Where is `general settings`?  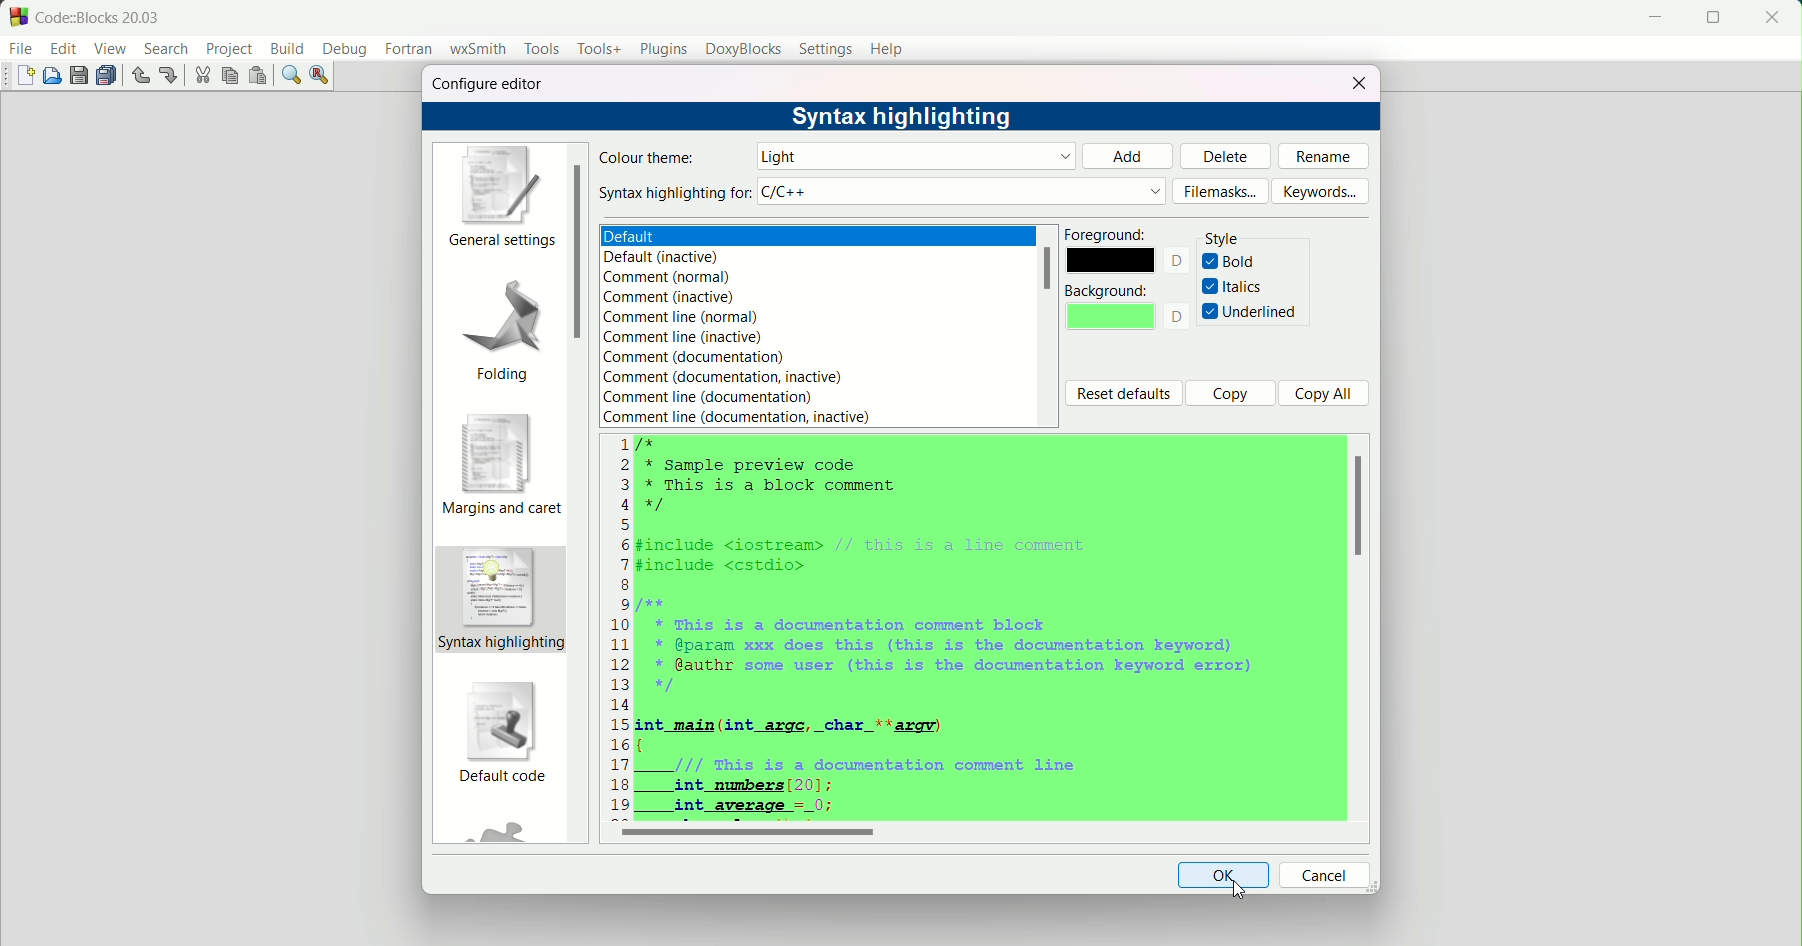
general settings is located at coordinates (498, 197).